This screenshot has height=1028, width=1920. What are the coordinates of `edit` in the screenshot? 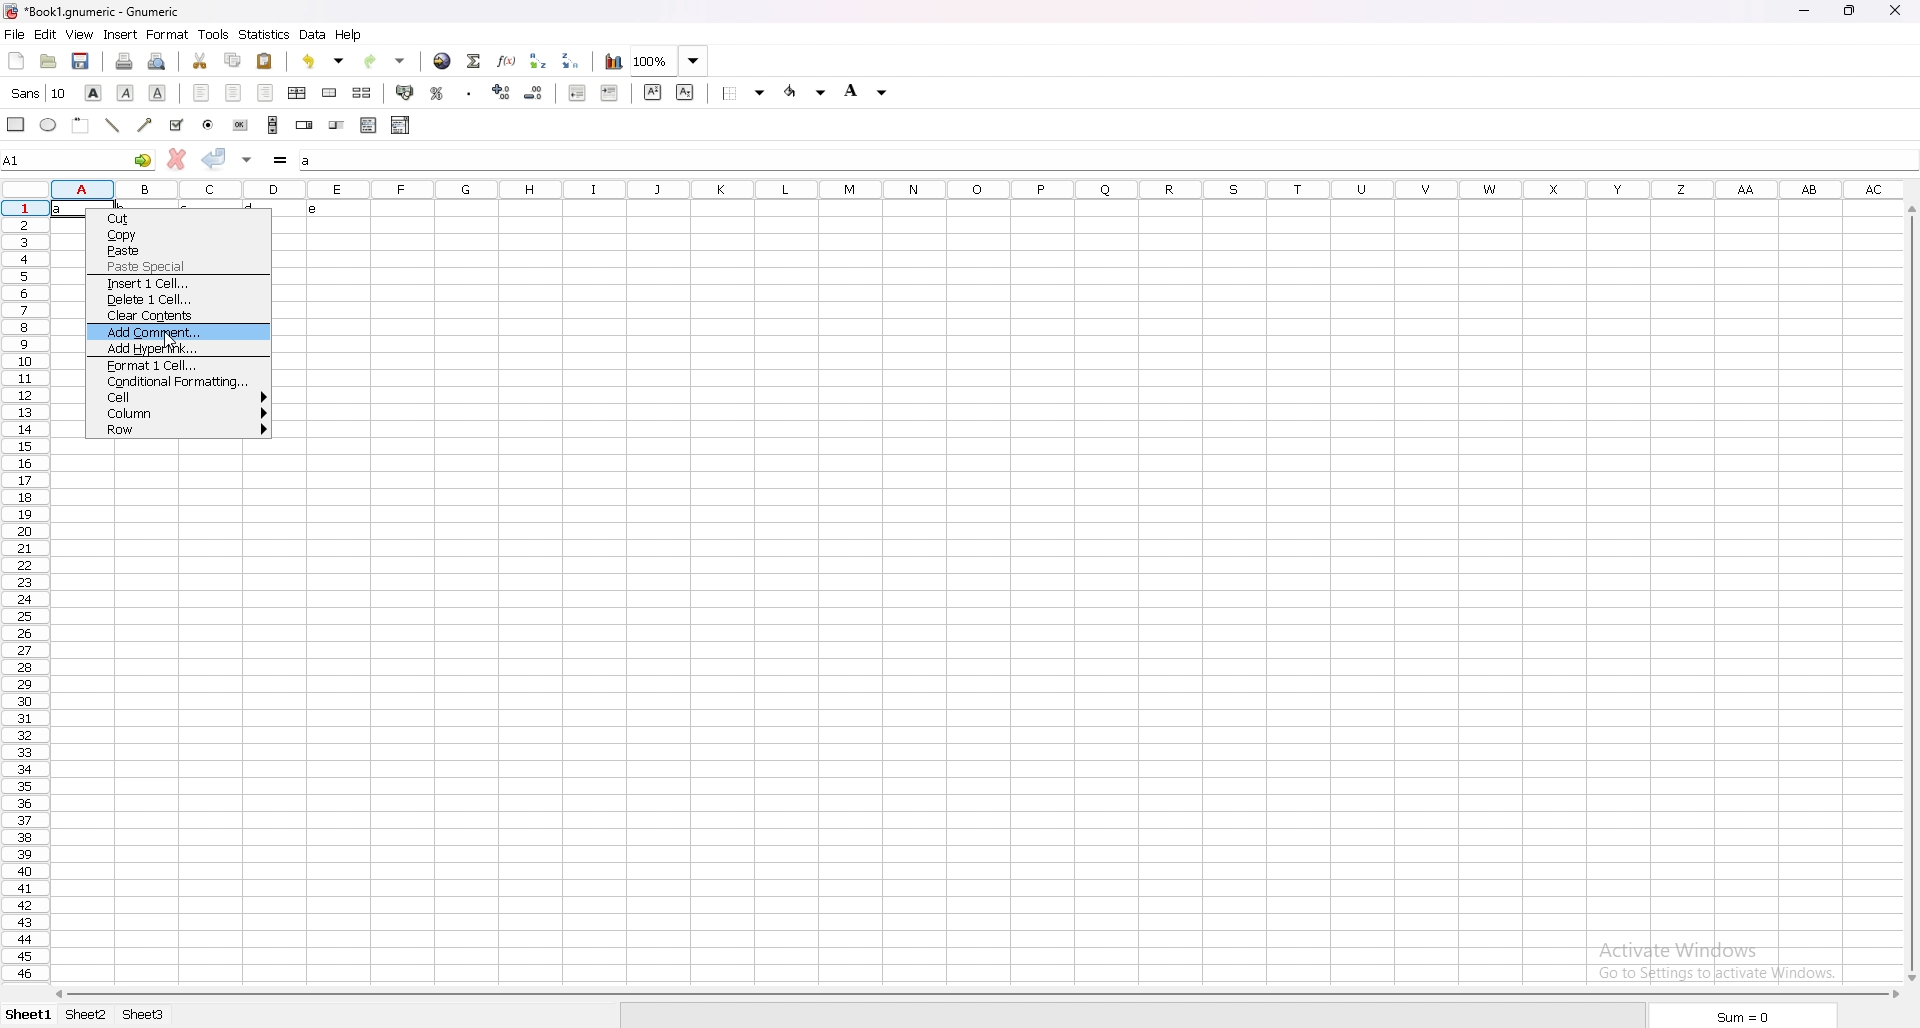 It's located at (45, 34).